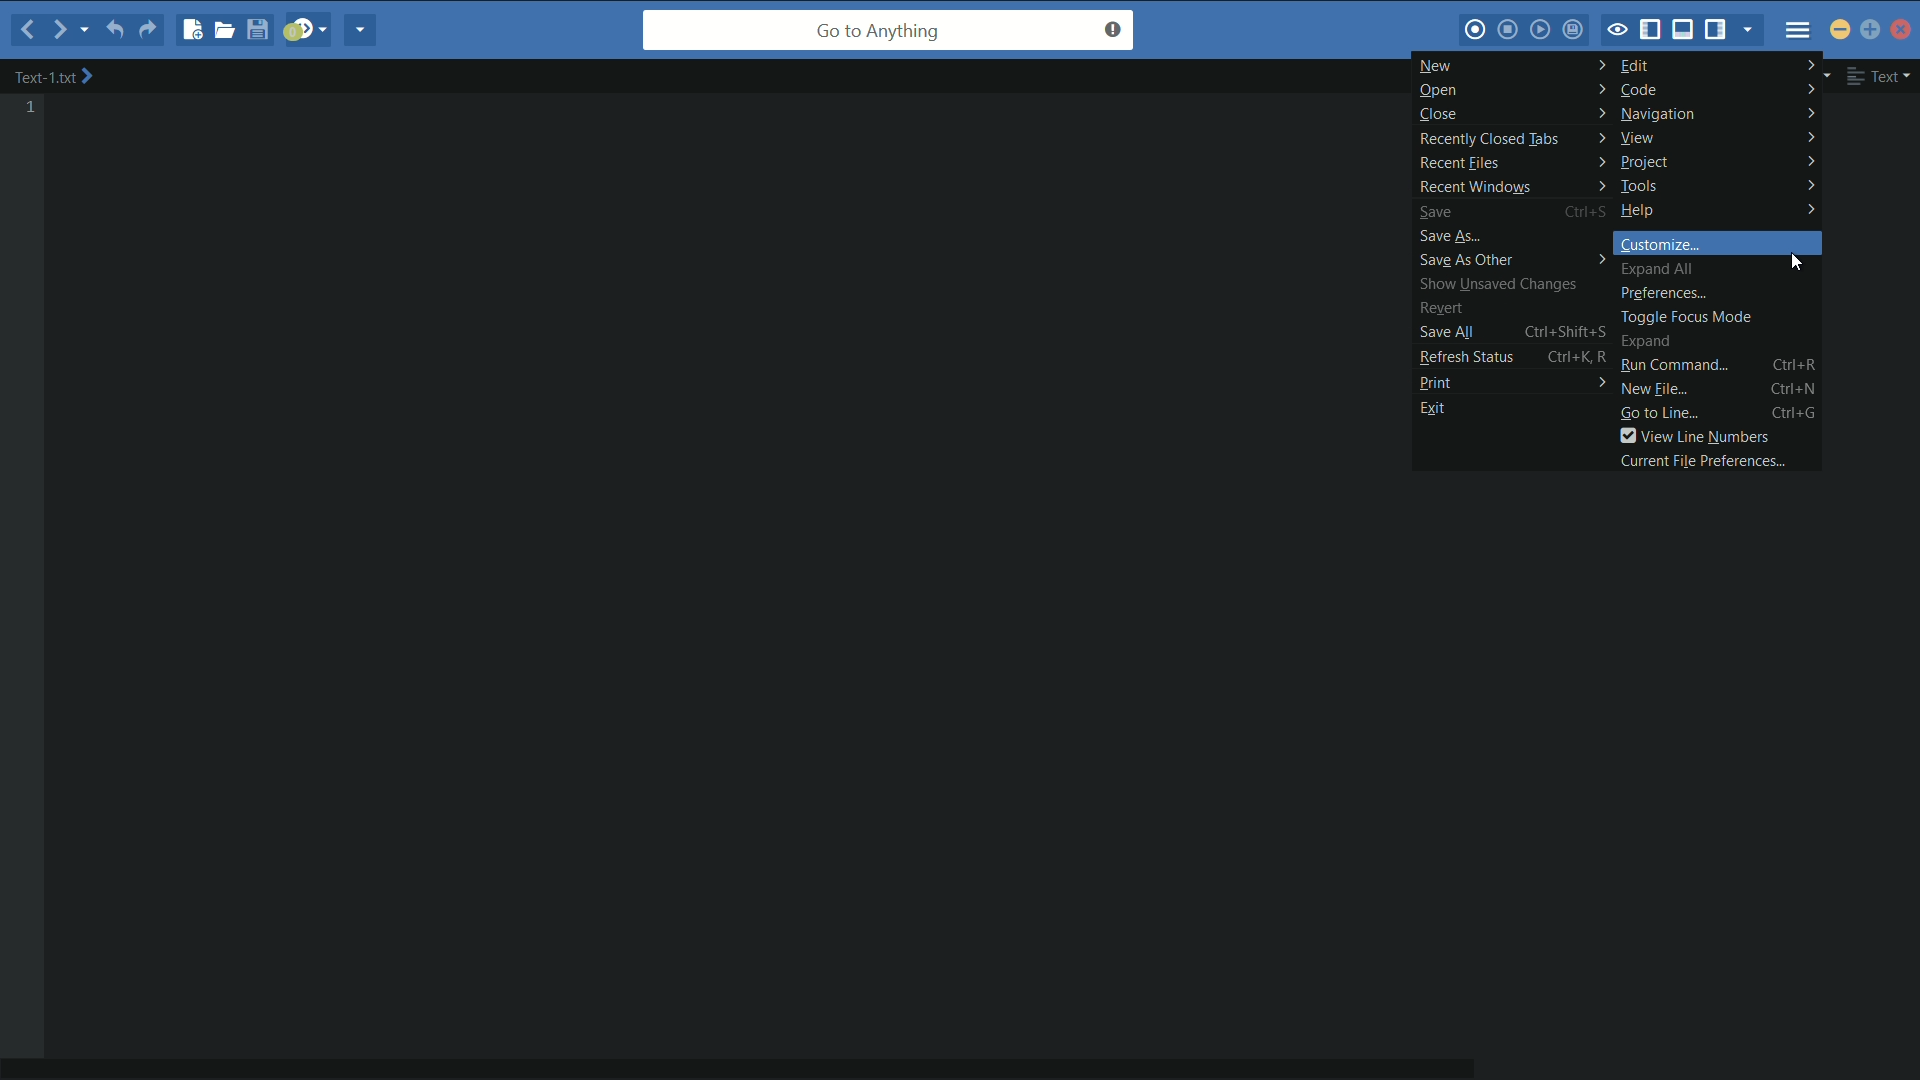 The width and height of the screenshot is (1920, 1080). Describe the element at coordinates (1799, 32) in the screenshot. I see `menu` at that location.